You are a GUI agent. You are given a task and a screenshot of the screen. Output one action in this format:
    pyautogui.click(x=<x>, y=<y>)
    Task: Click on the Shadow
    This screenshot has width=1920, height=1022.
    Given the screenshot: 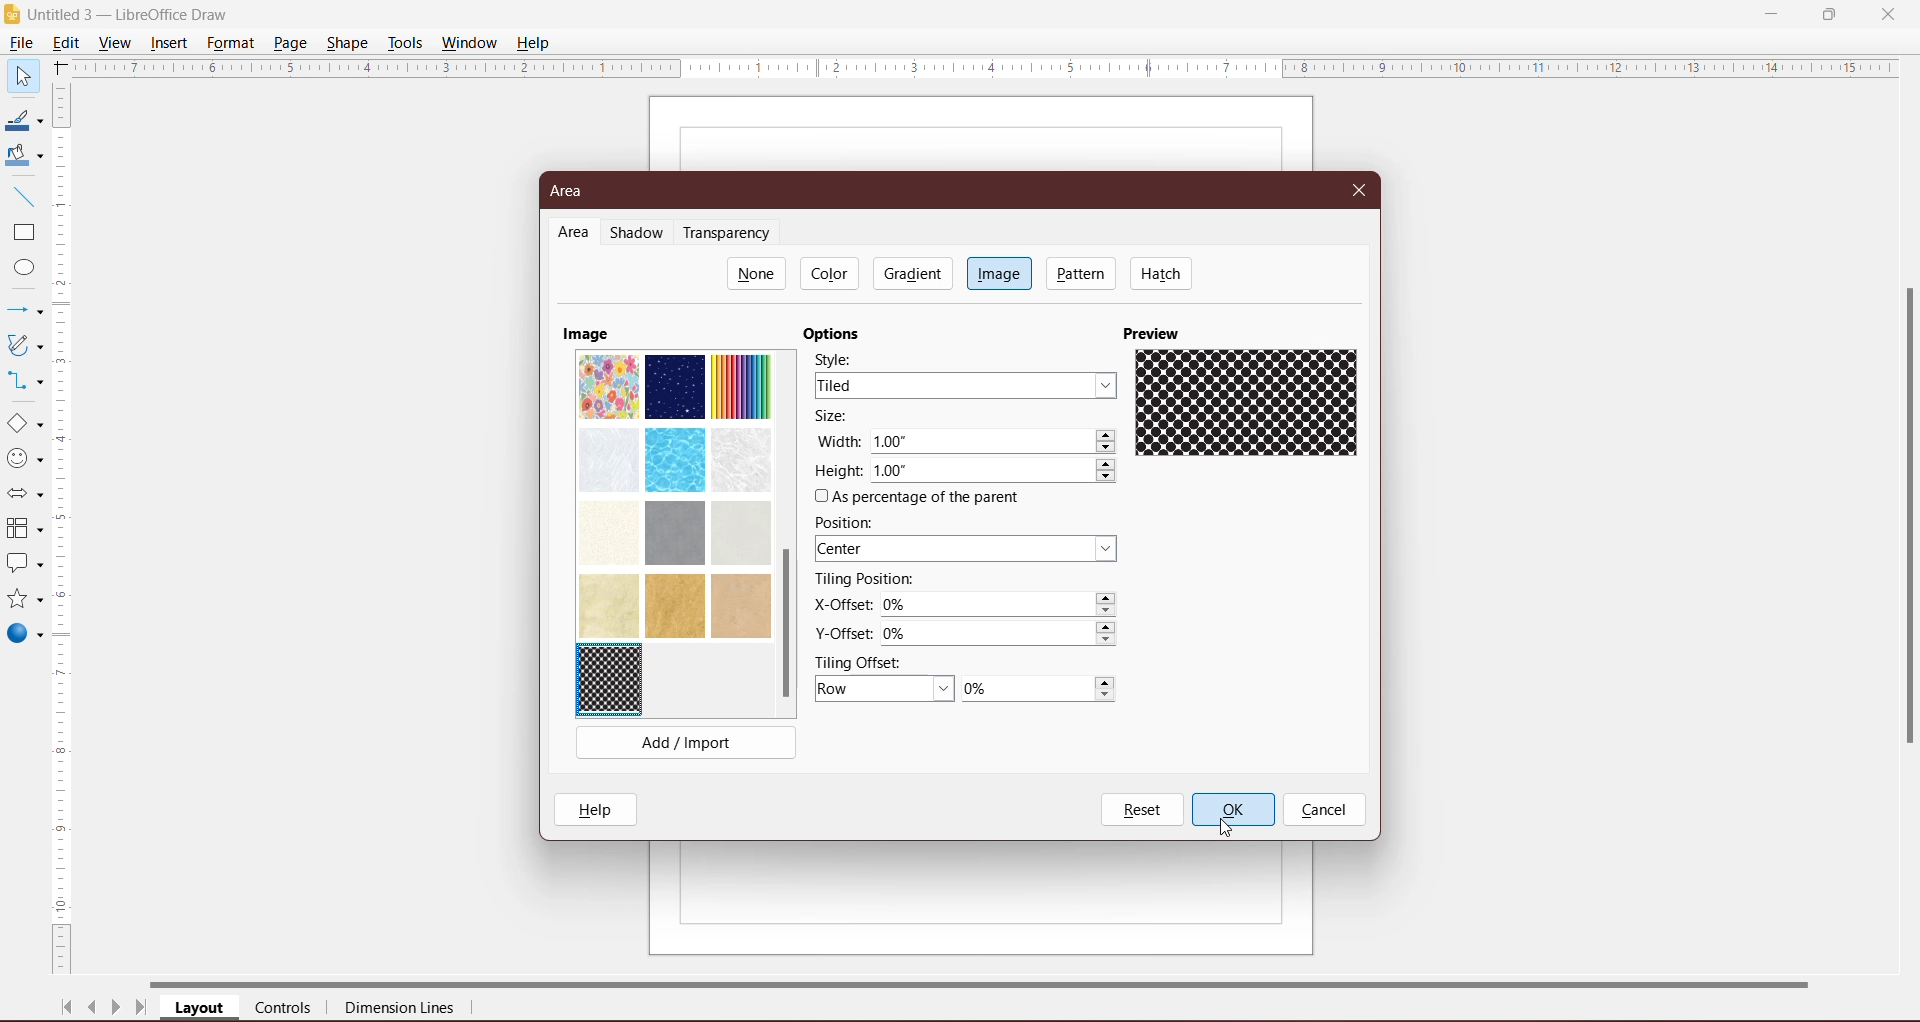 What is the action you would take?
    pyautogui.click(x=640, y=234)
    